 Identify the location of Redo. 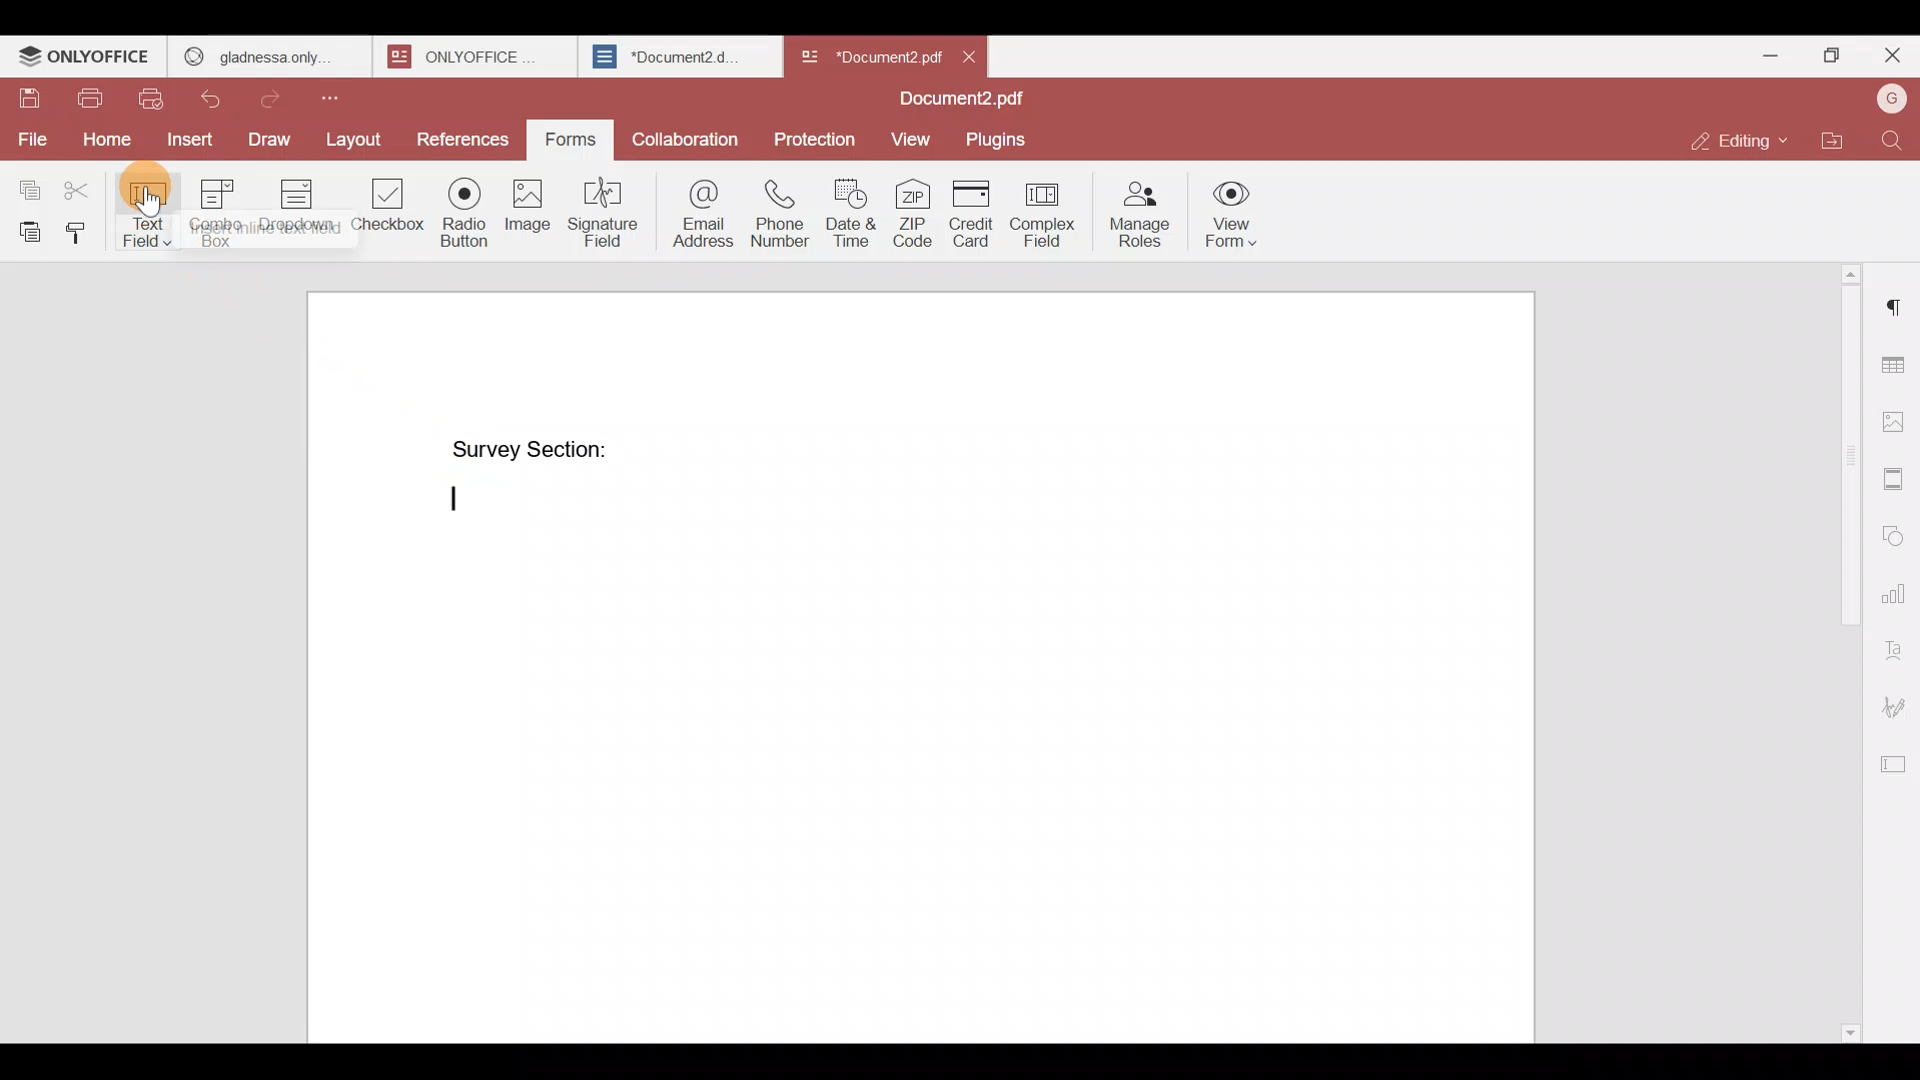
(277, 96).